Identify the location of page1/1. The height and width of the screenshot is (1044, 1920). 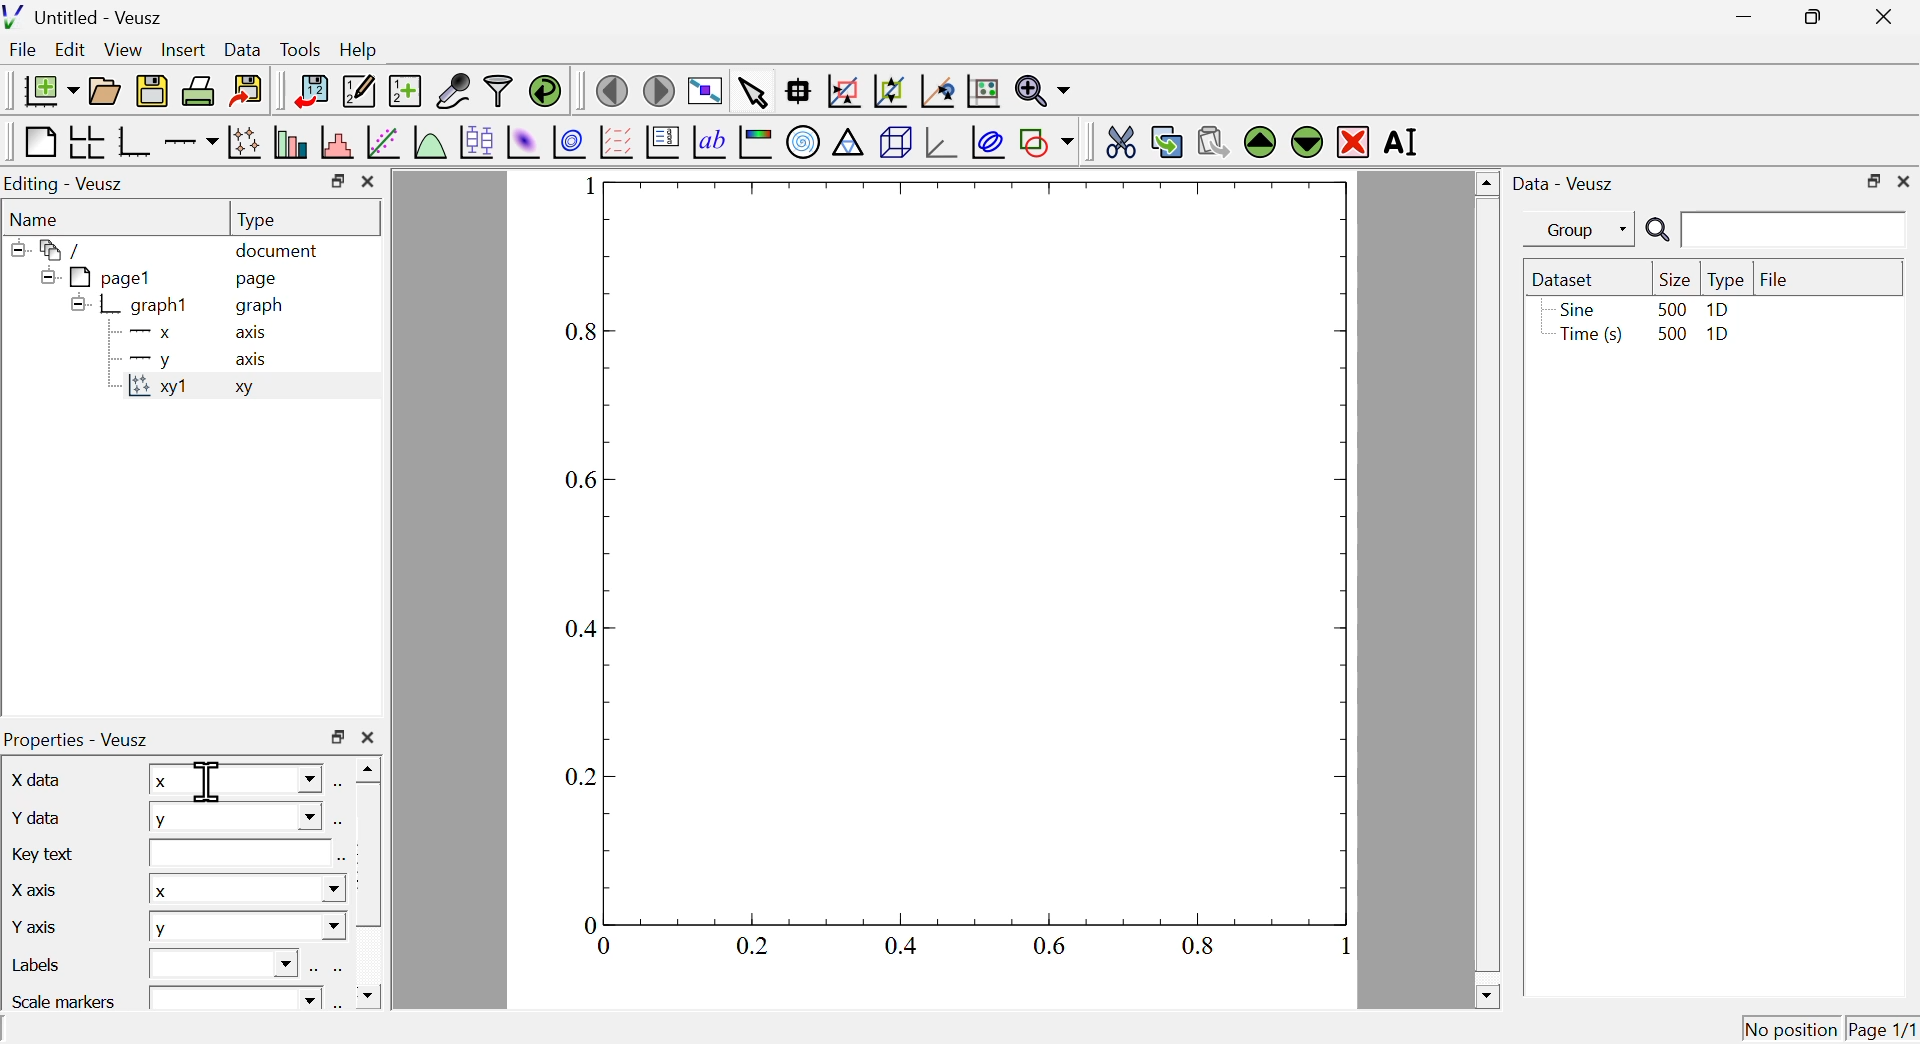
(1883, 1025).